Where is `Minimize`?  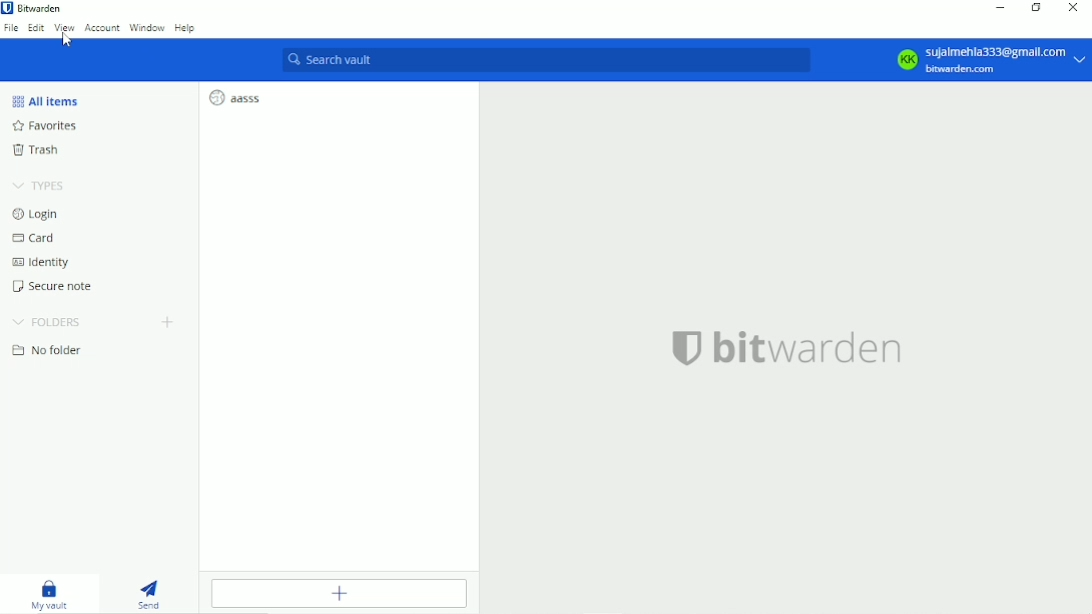
Minimize is located at coordinates (1001, 8).